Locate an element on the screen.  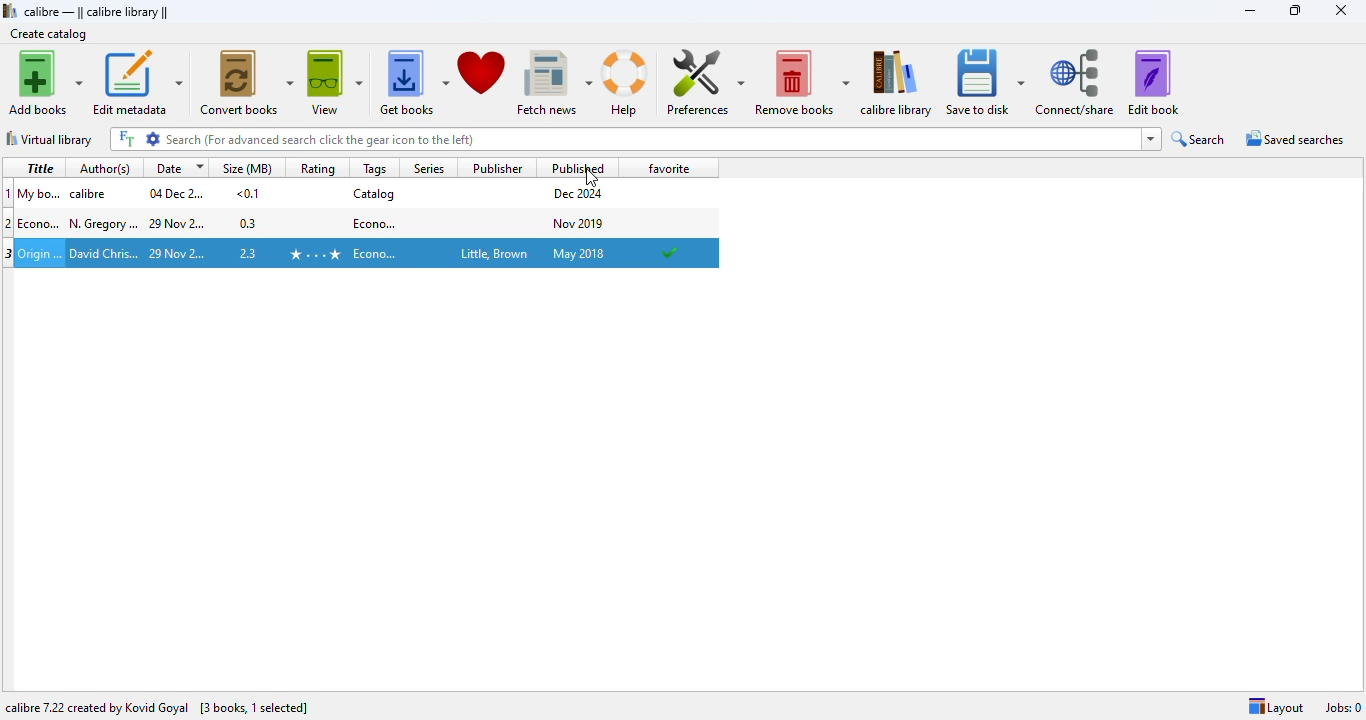
date is located at coordinates (176, 193).